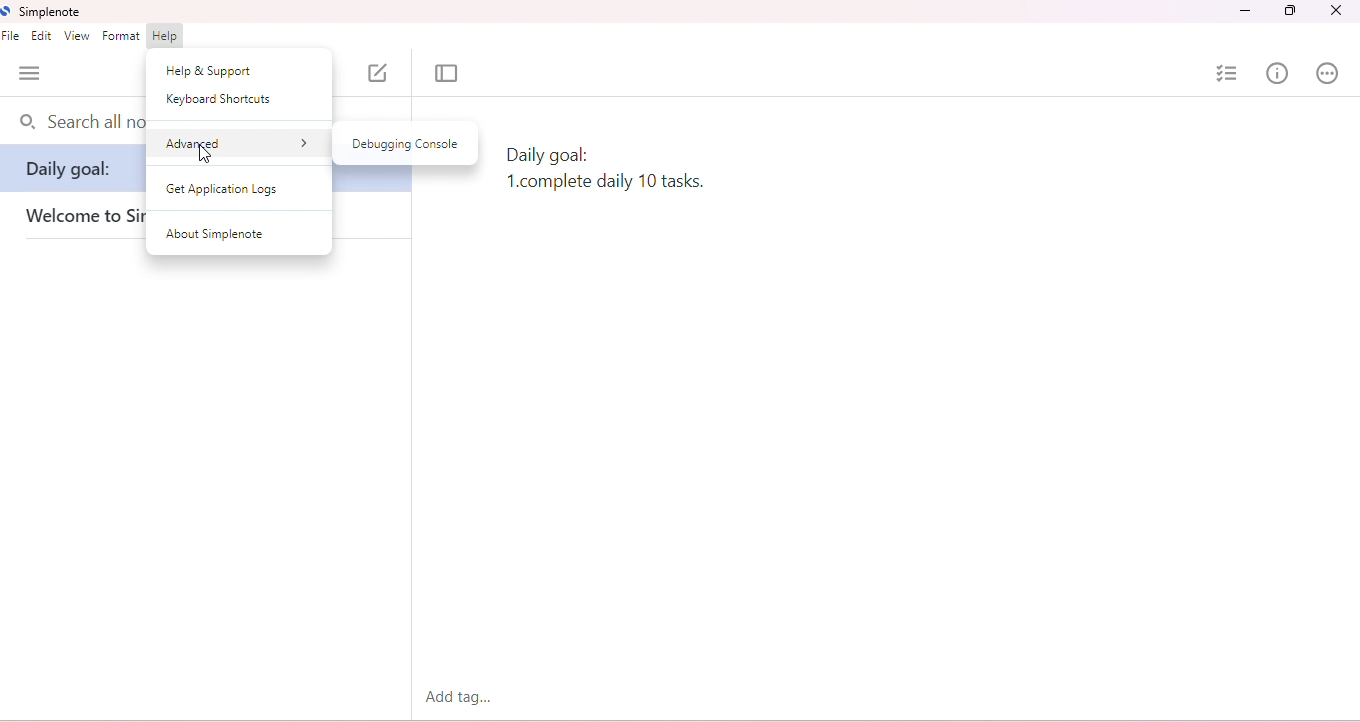 Image resolution: width=1360 pixels, height=722 pixels. Describe the element at coordinates (405, 144) in the screenshot. I see `debugging console` at that location.